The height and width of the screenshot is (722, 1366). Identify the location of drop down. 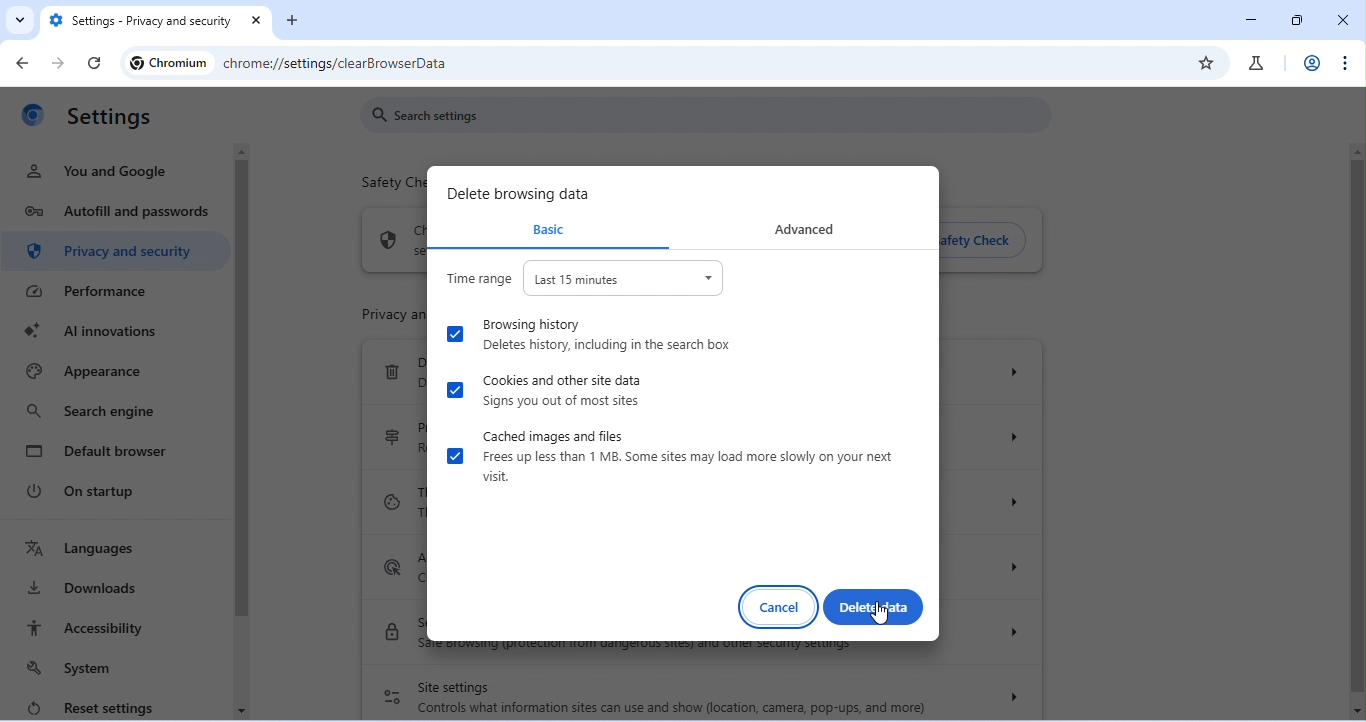
(1011, 697).